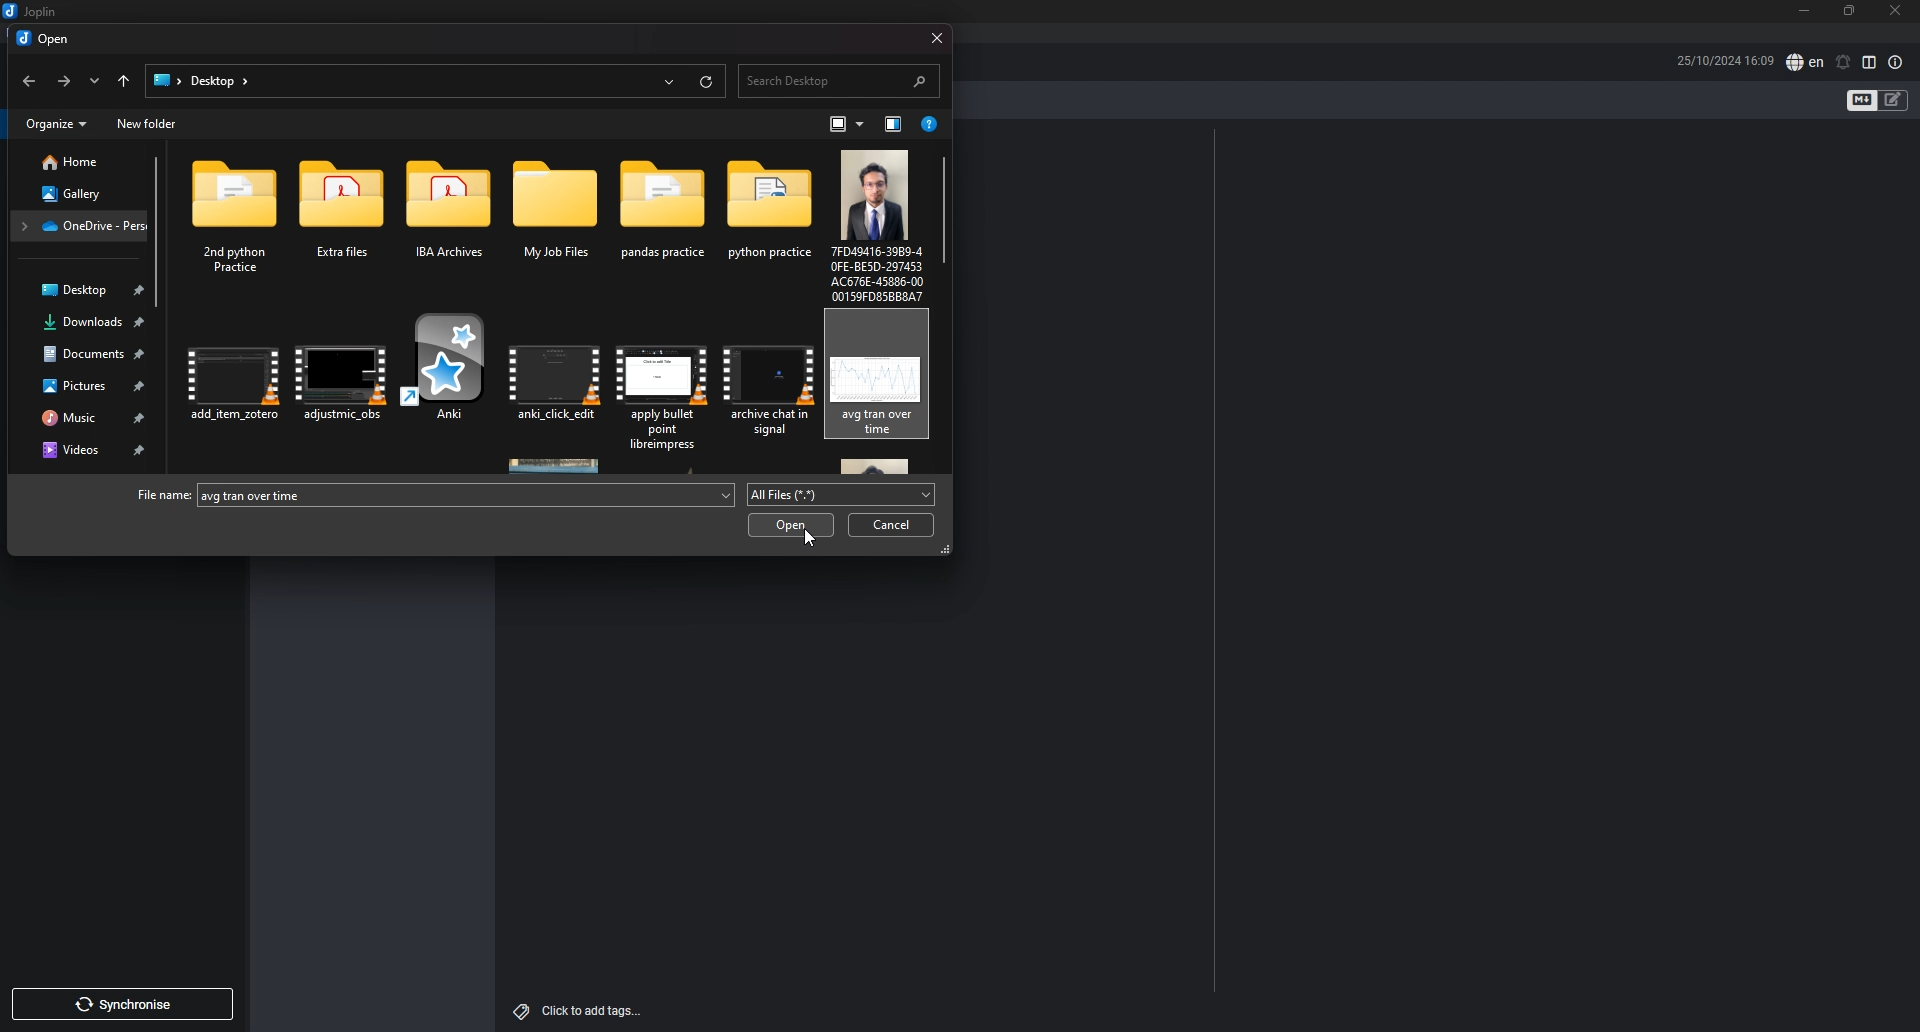 Image resolution: width=1920 pixels, height=1032 pixels. I want to click on minimize, so click(1804, 12).